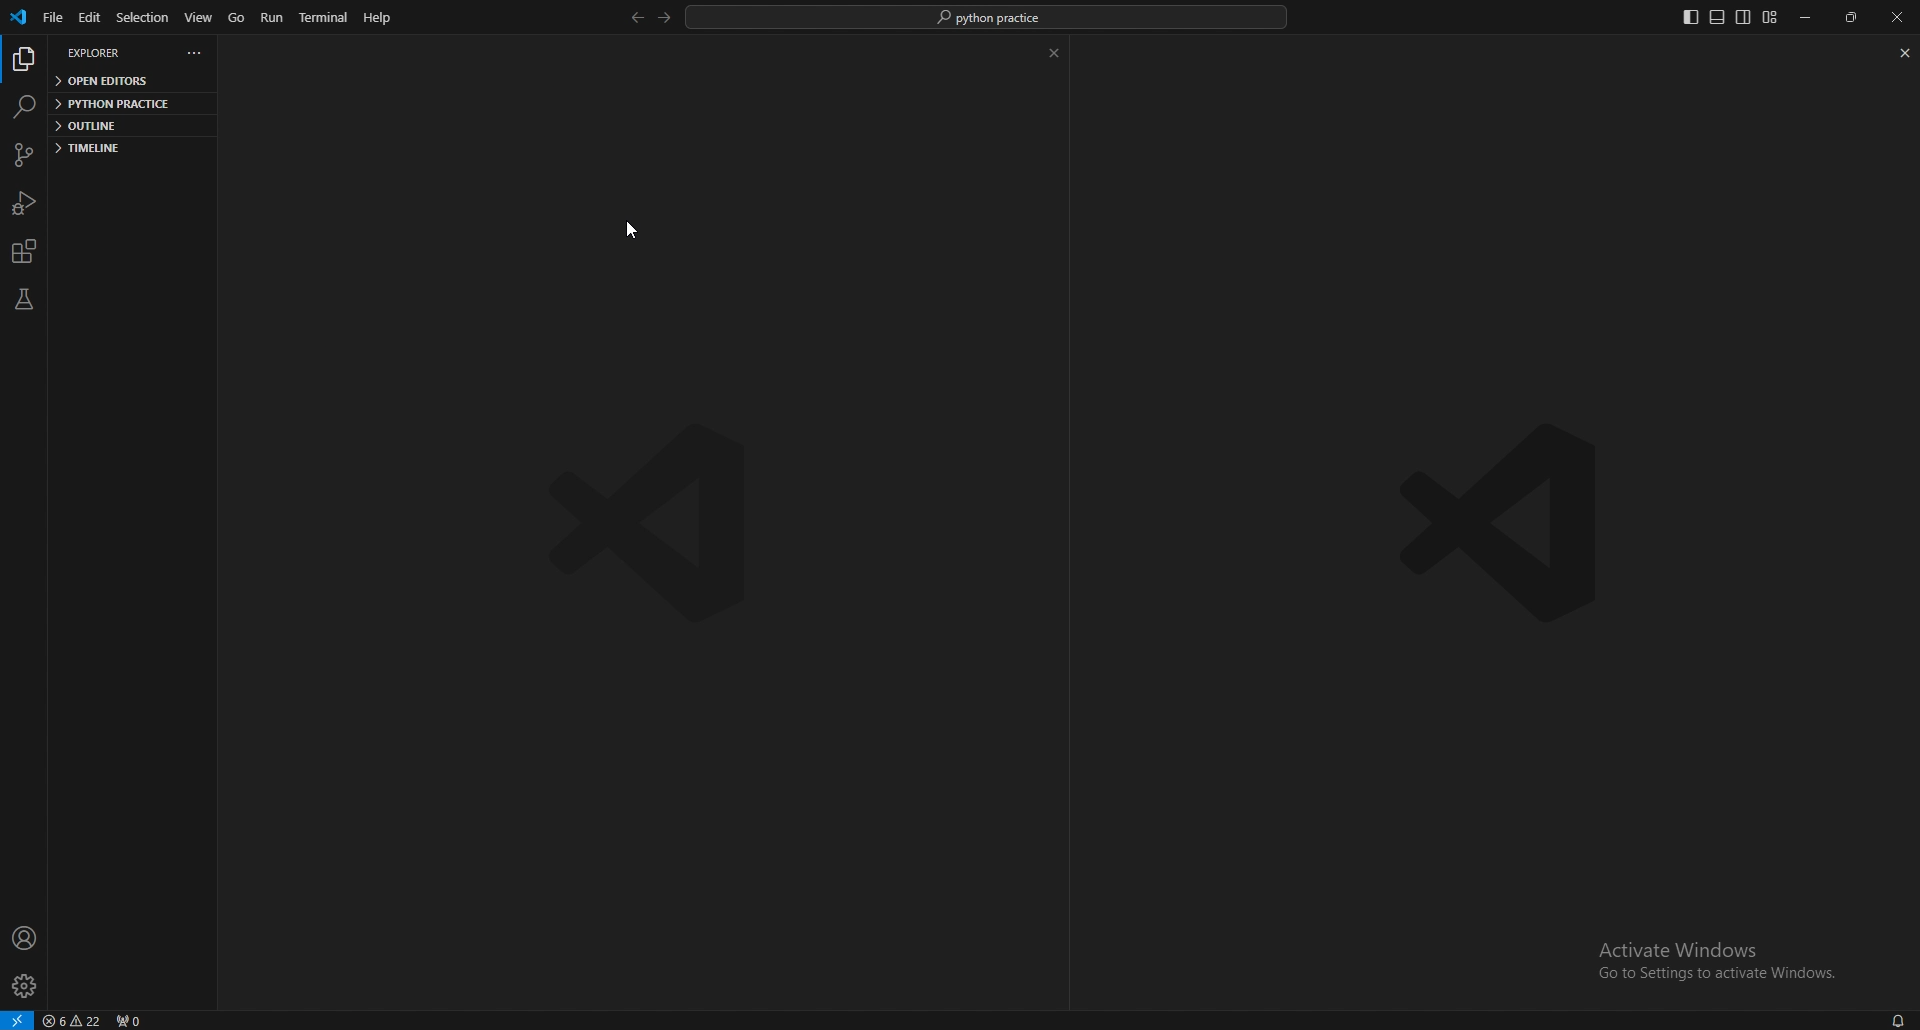 Image resolution: width=1920 pixels, height=1030 pixels. Describe the element at coordinates (664, 17) in the screenshot. I see `forward` at that location.